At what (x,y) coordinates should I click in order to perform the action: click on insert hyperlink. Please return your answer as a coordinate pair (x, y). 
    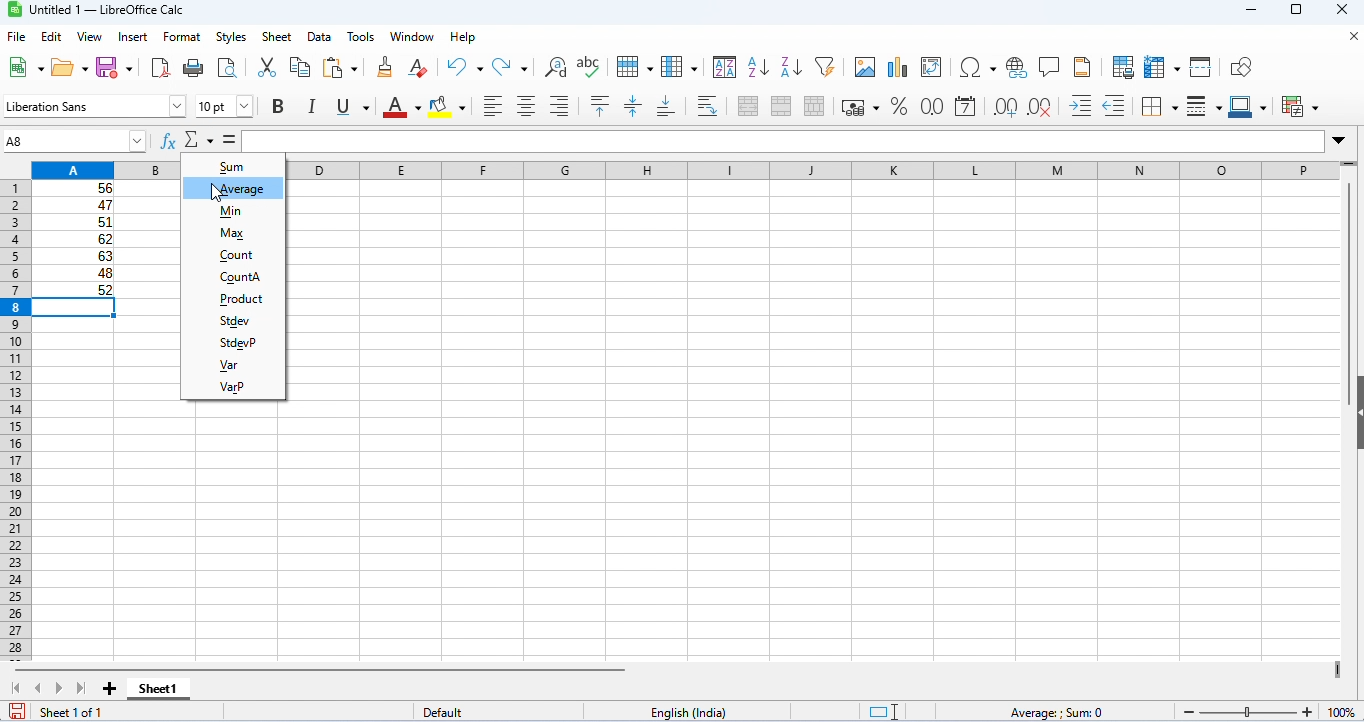
    Looking at the image, I should click on (1018, 68).